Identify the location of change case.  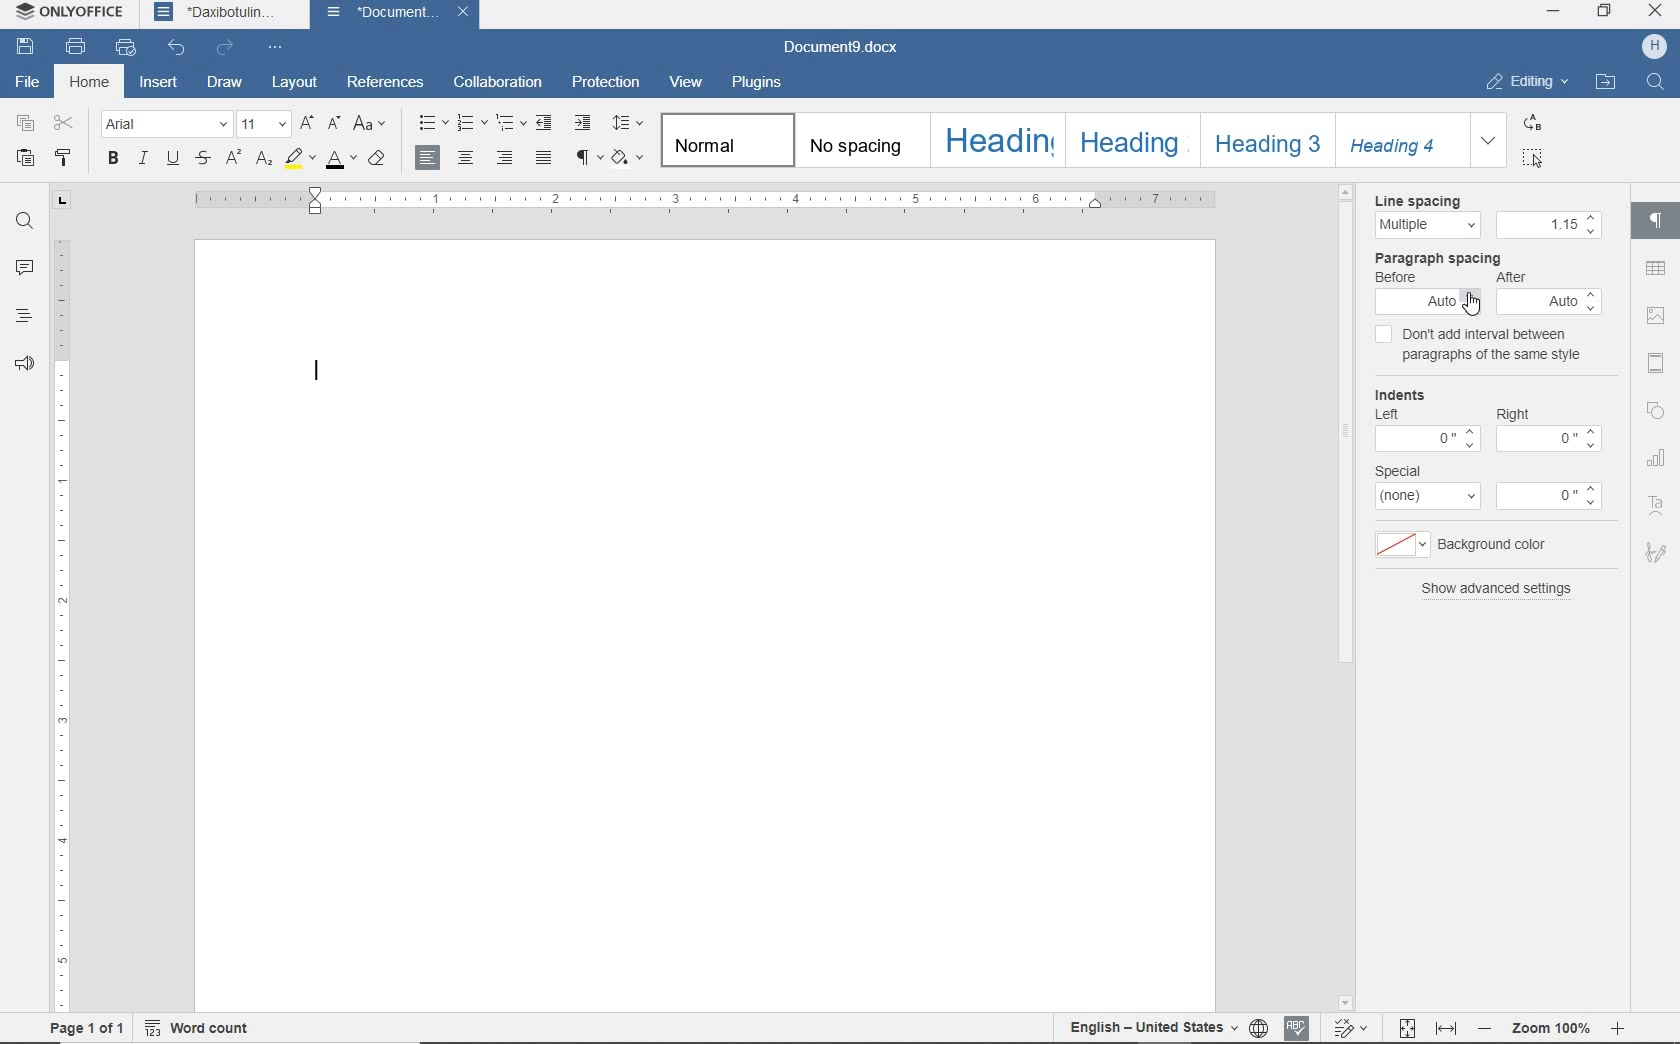
(371, 125).